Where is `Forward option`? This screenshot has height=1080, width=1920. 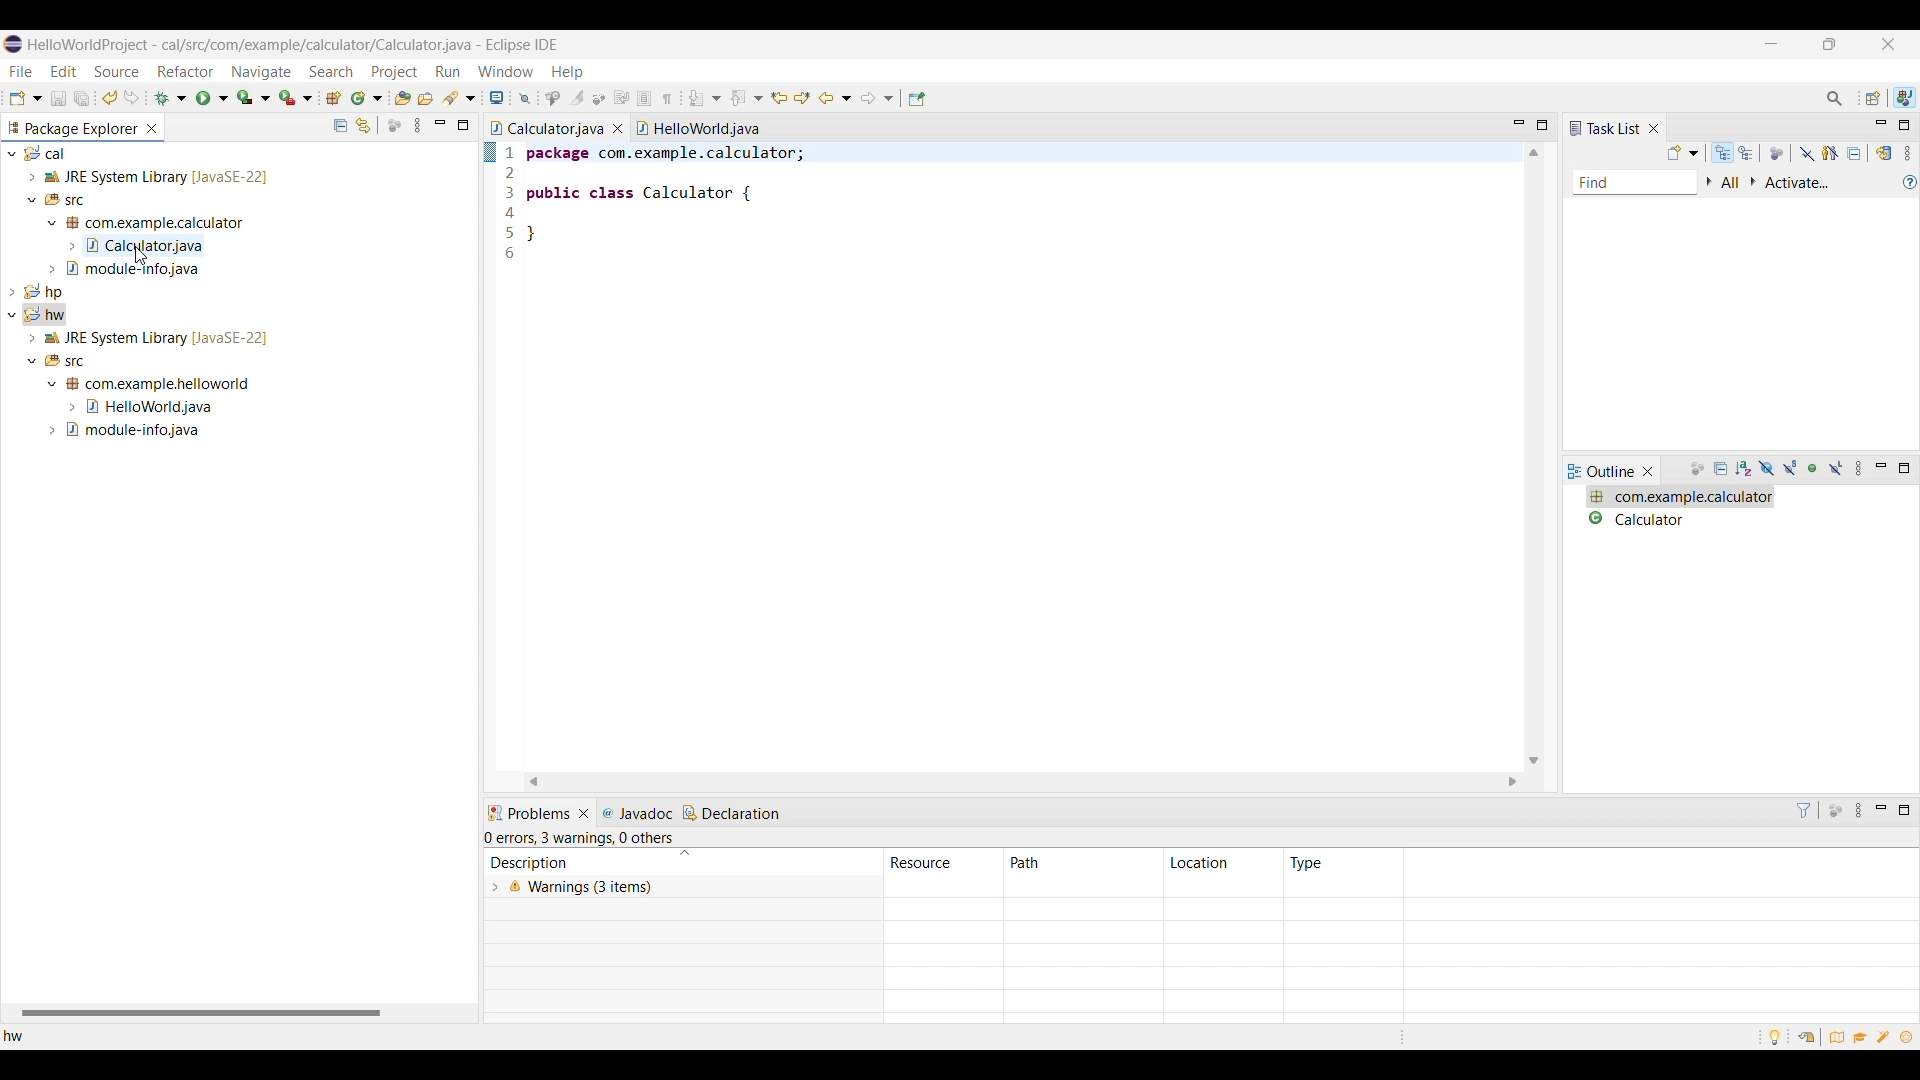
Forward option is located at coordinates (877, 98).